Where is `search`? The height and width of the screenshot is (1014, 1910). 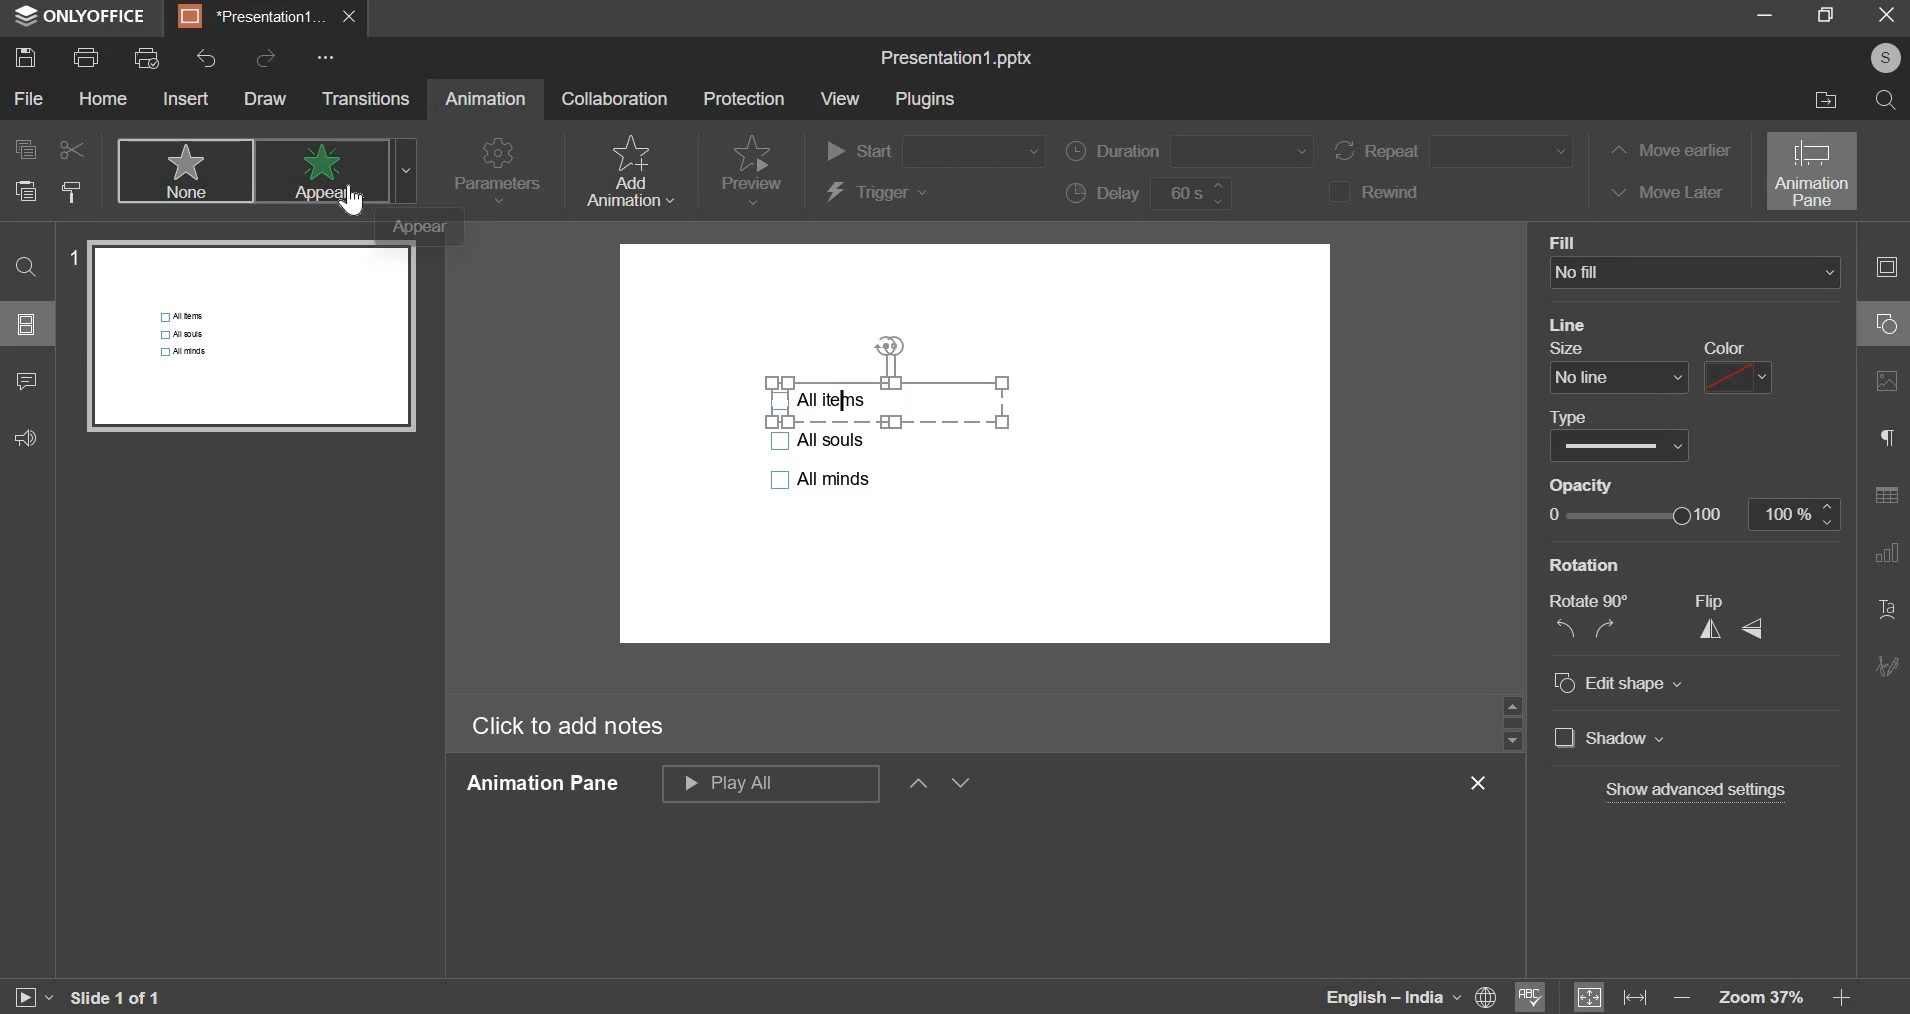 search is located at coordinates (1885, 99).